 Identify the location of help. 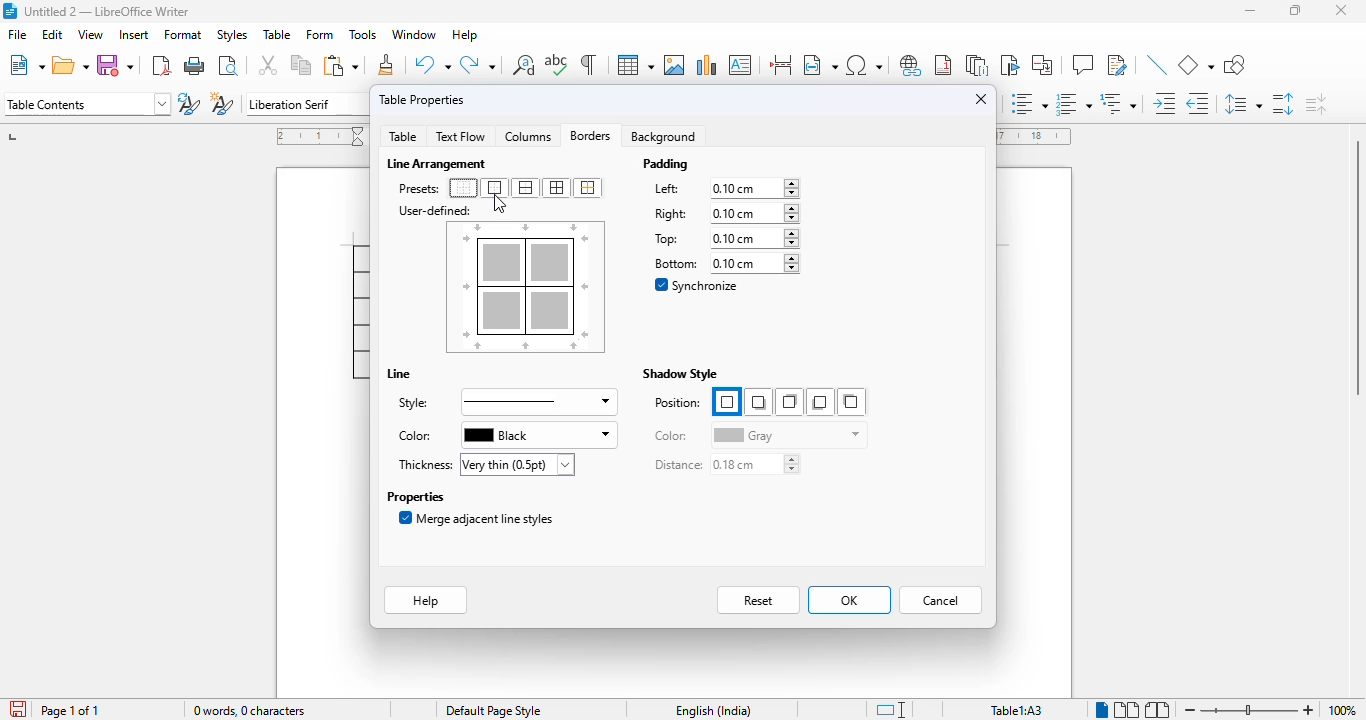
(464, 35).